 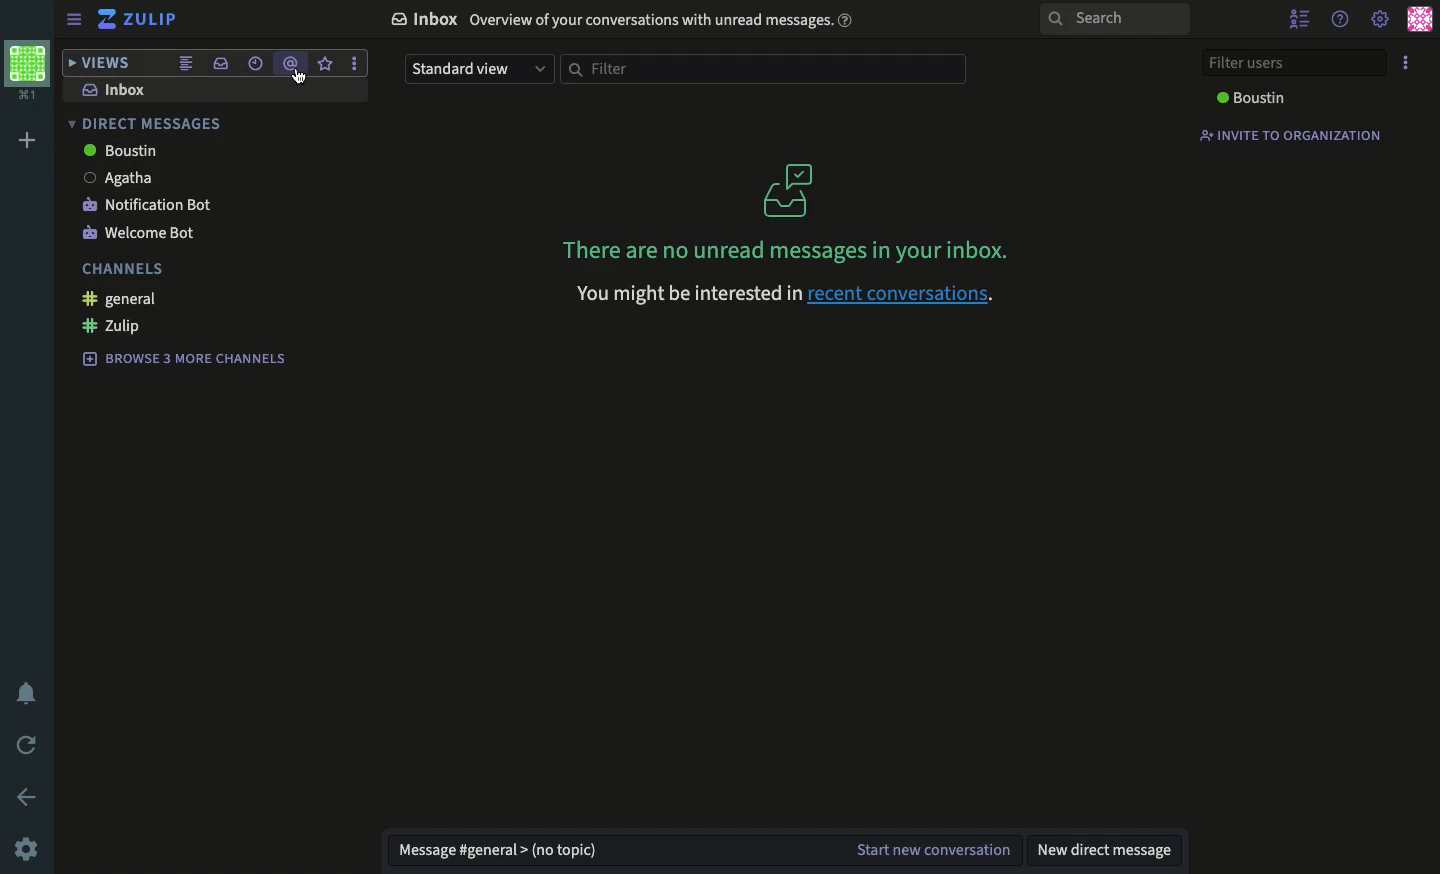 What do you see at coordinates (190, 61) in the screenshot?
I see `combined feed` at bounding box center [190, 61].